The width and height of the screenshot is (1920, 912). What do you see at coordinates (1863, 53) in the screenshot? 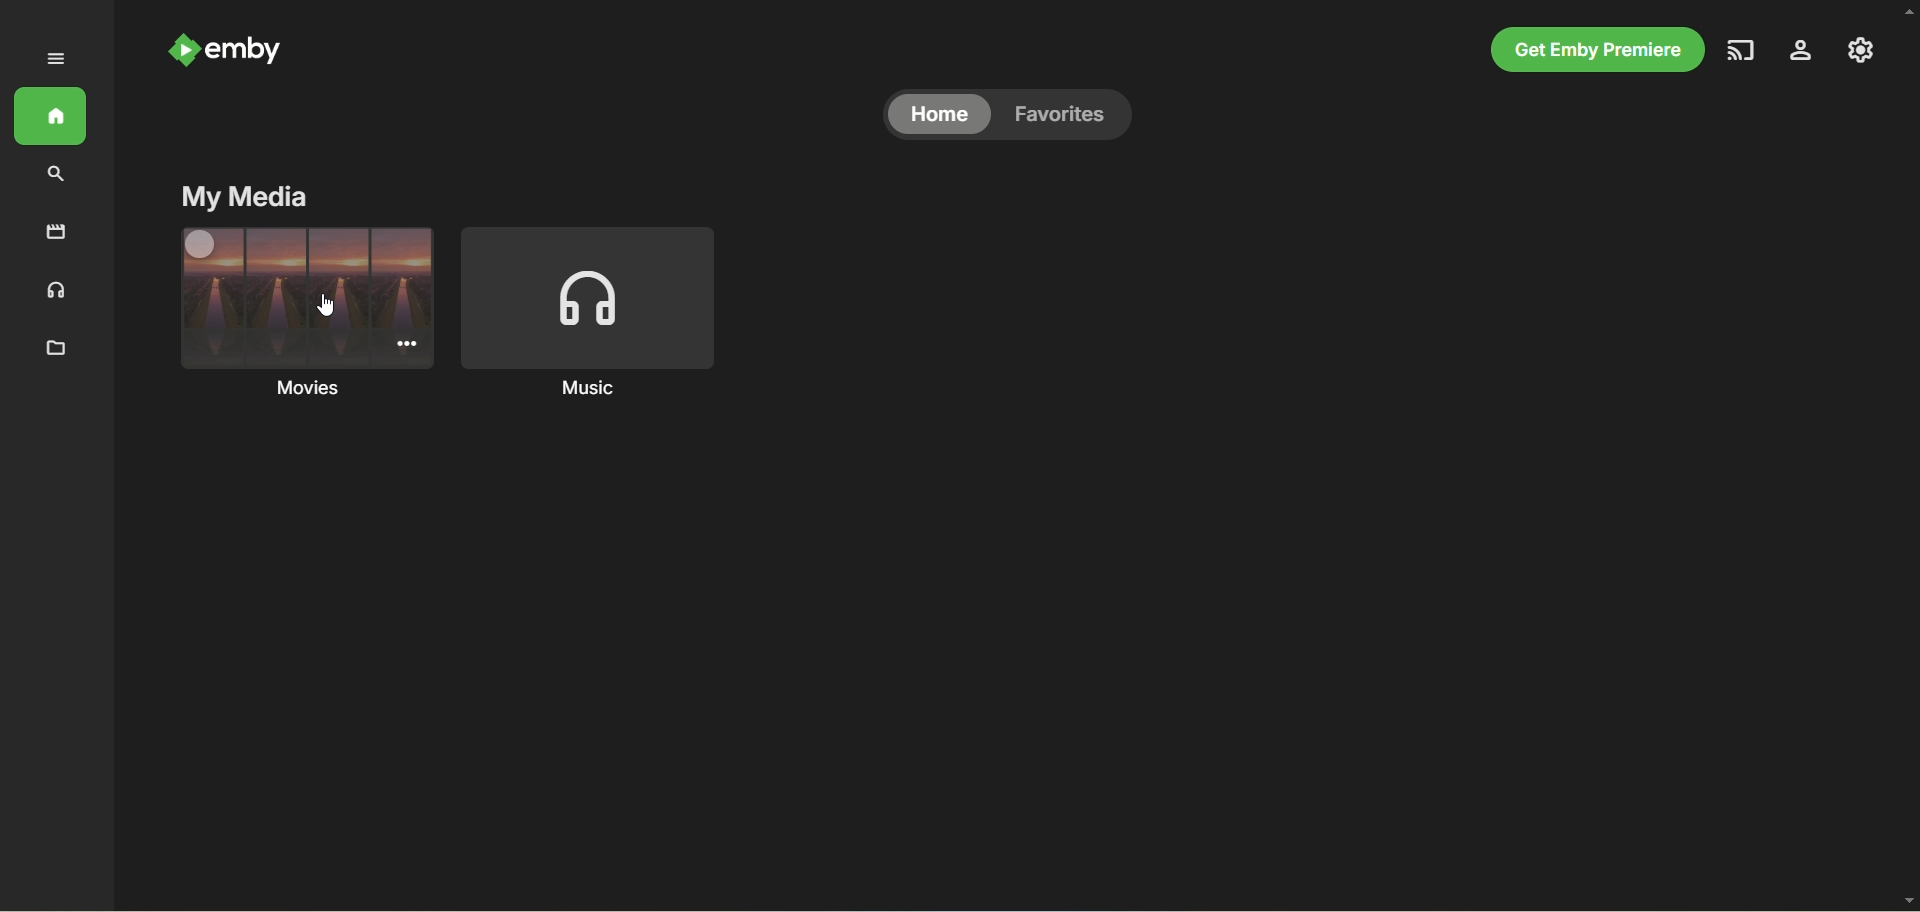
I see `manage emby server` at bounding box center [1863, 53].